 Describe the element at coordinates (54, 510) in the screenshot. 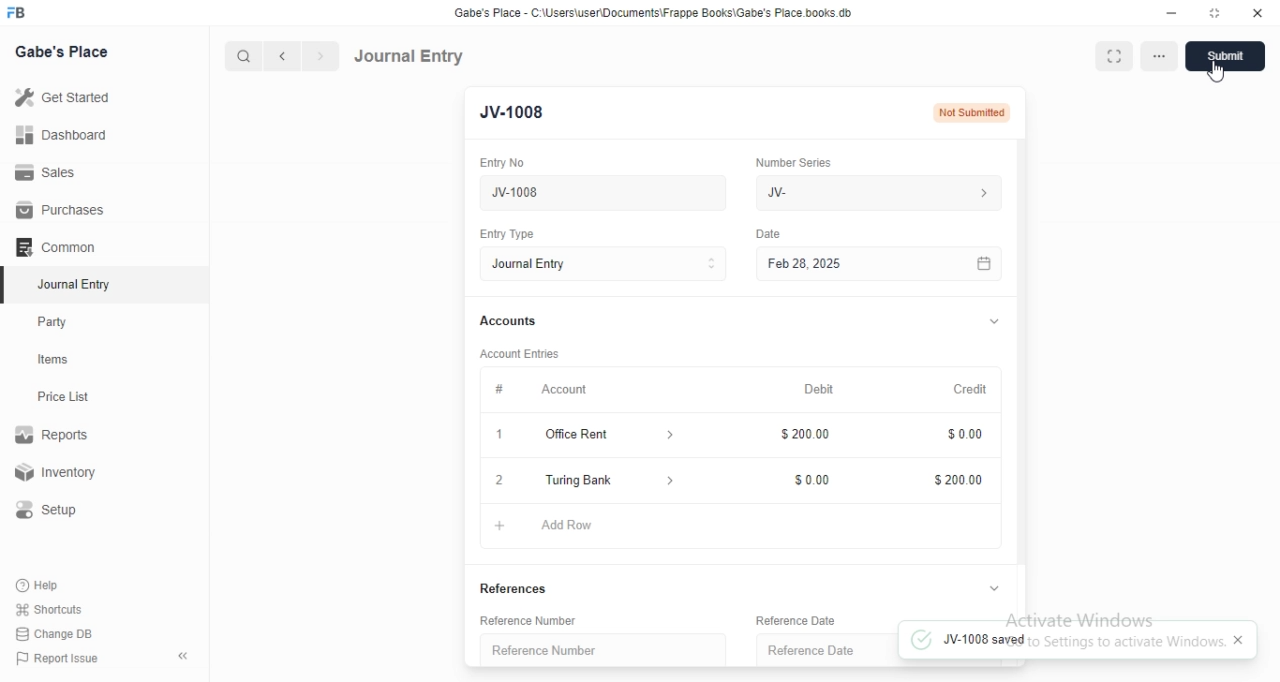

I see `Setup` at that location.